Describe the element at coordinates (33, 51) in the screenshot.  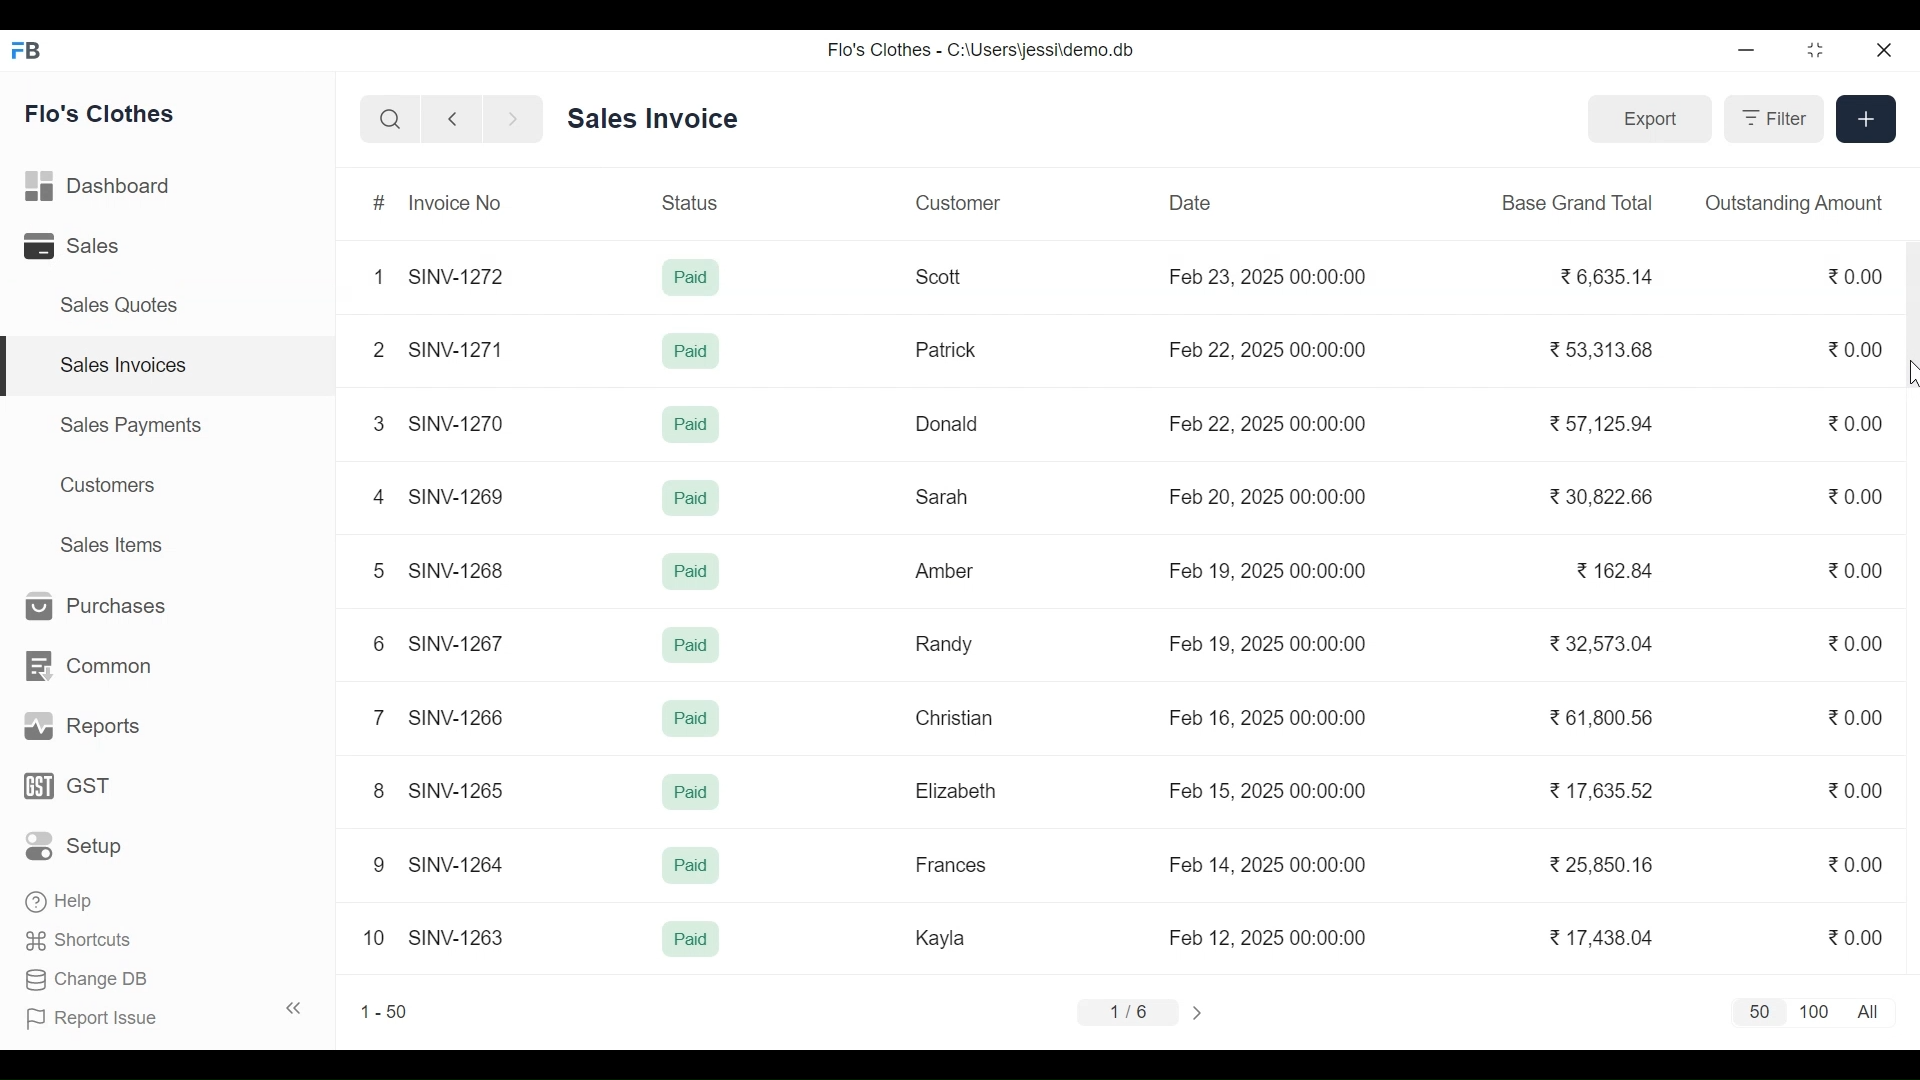
I see `Frappe Book Desktop Icon` at that location.